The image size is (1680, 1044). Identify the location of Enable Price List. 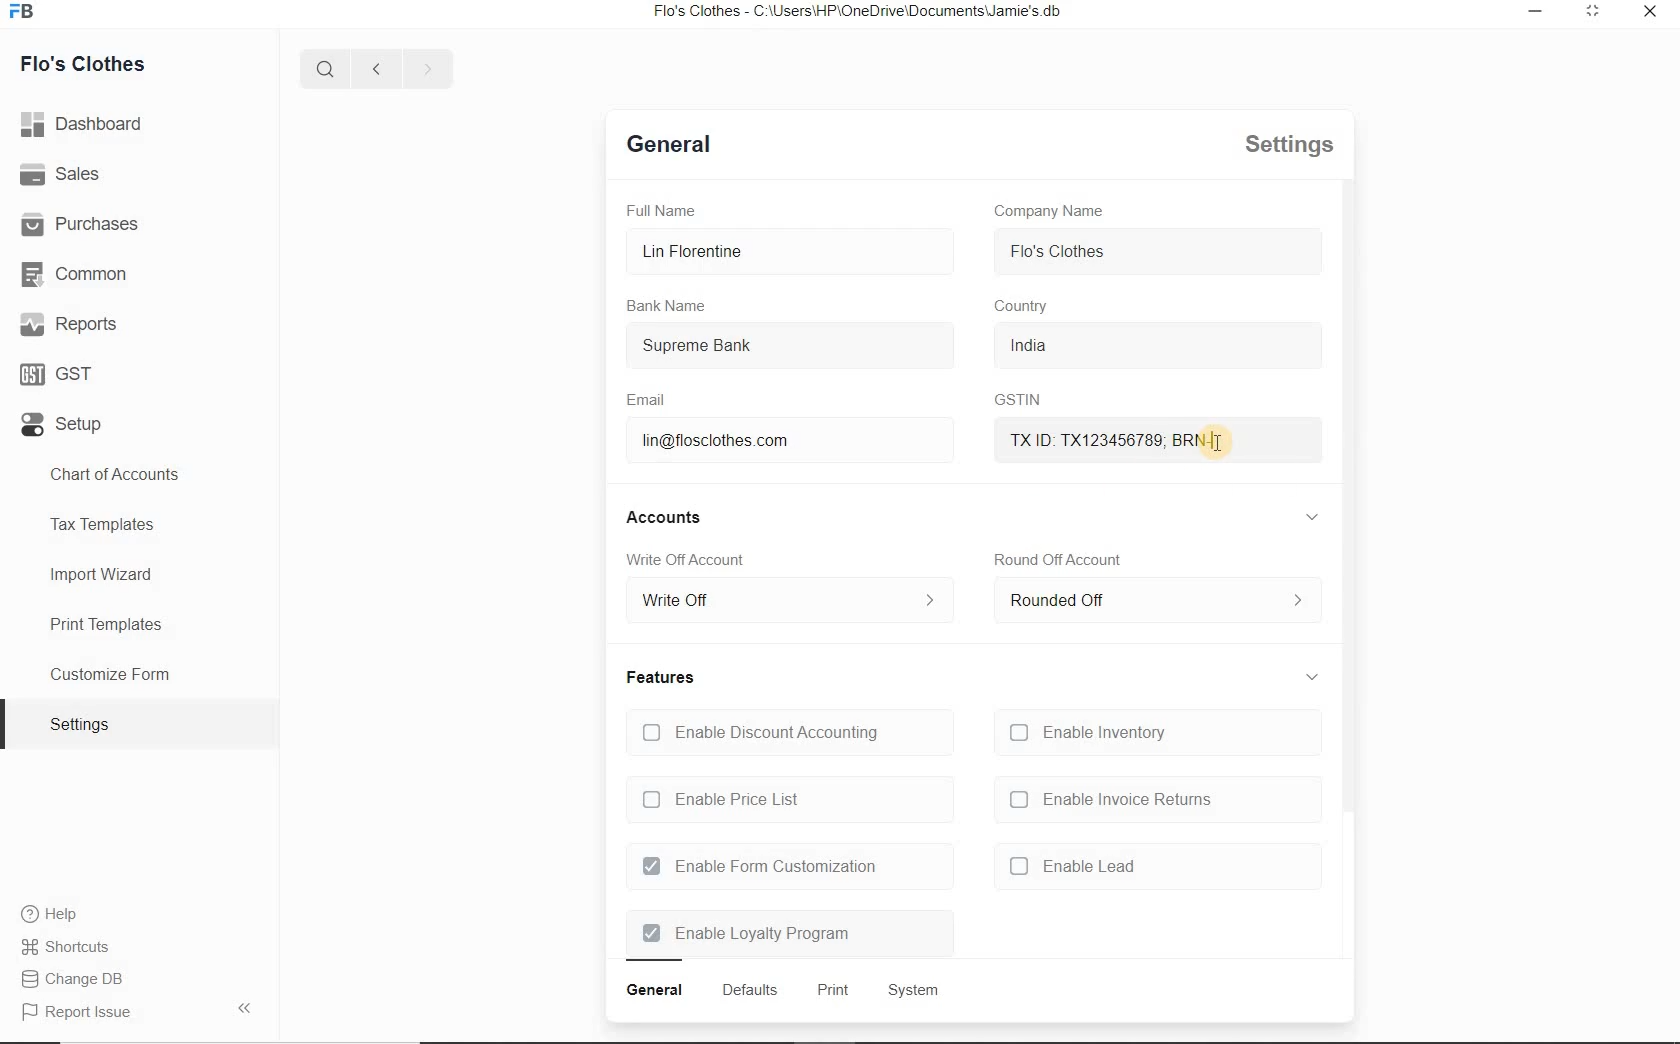
(725, 801).